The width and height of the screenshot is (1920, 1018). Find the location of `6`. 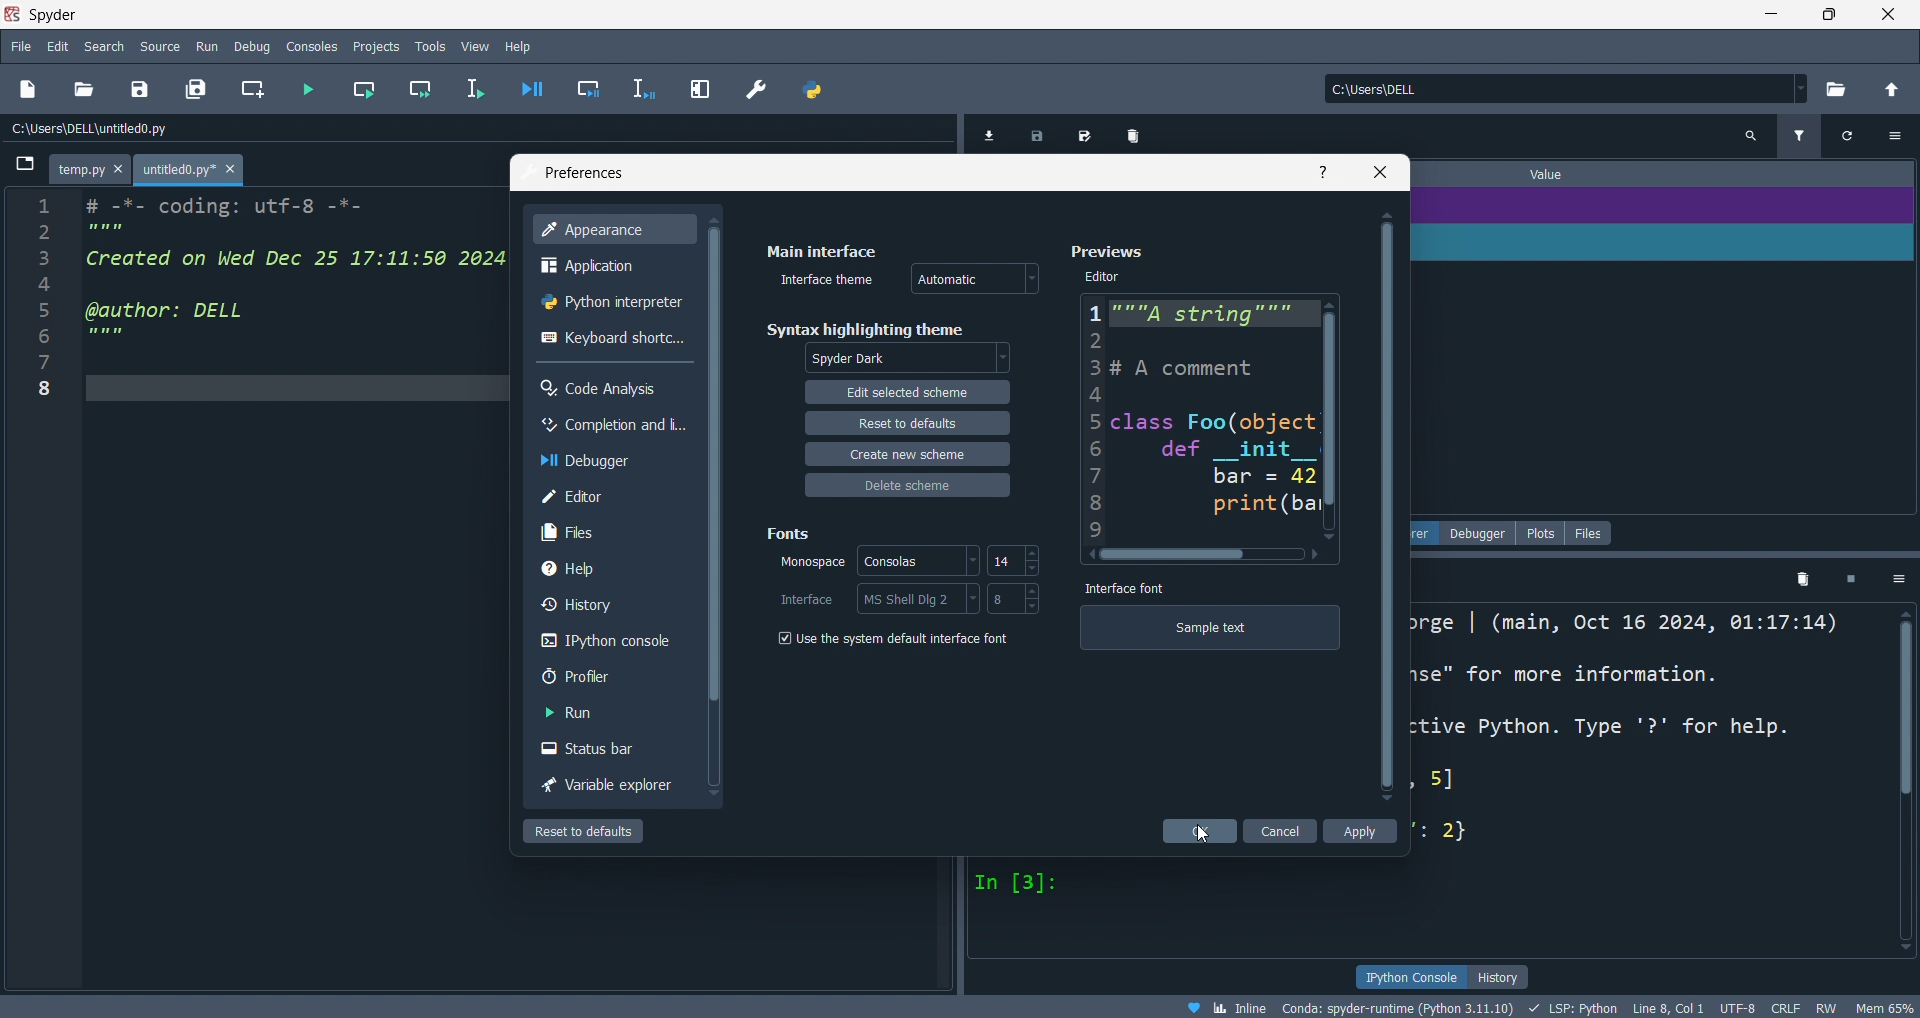

6 is located at coordinates (92, 338).